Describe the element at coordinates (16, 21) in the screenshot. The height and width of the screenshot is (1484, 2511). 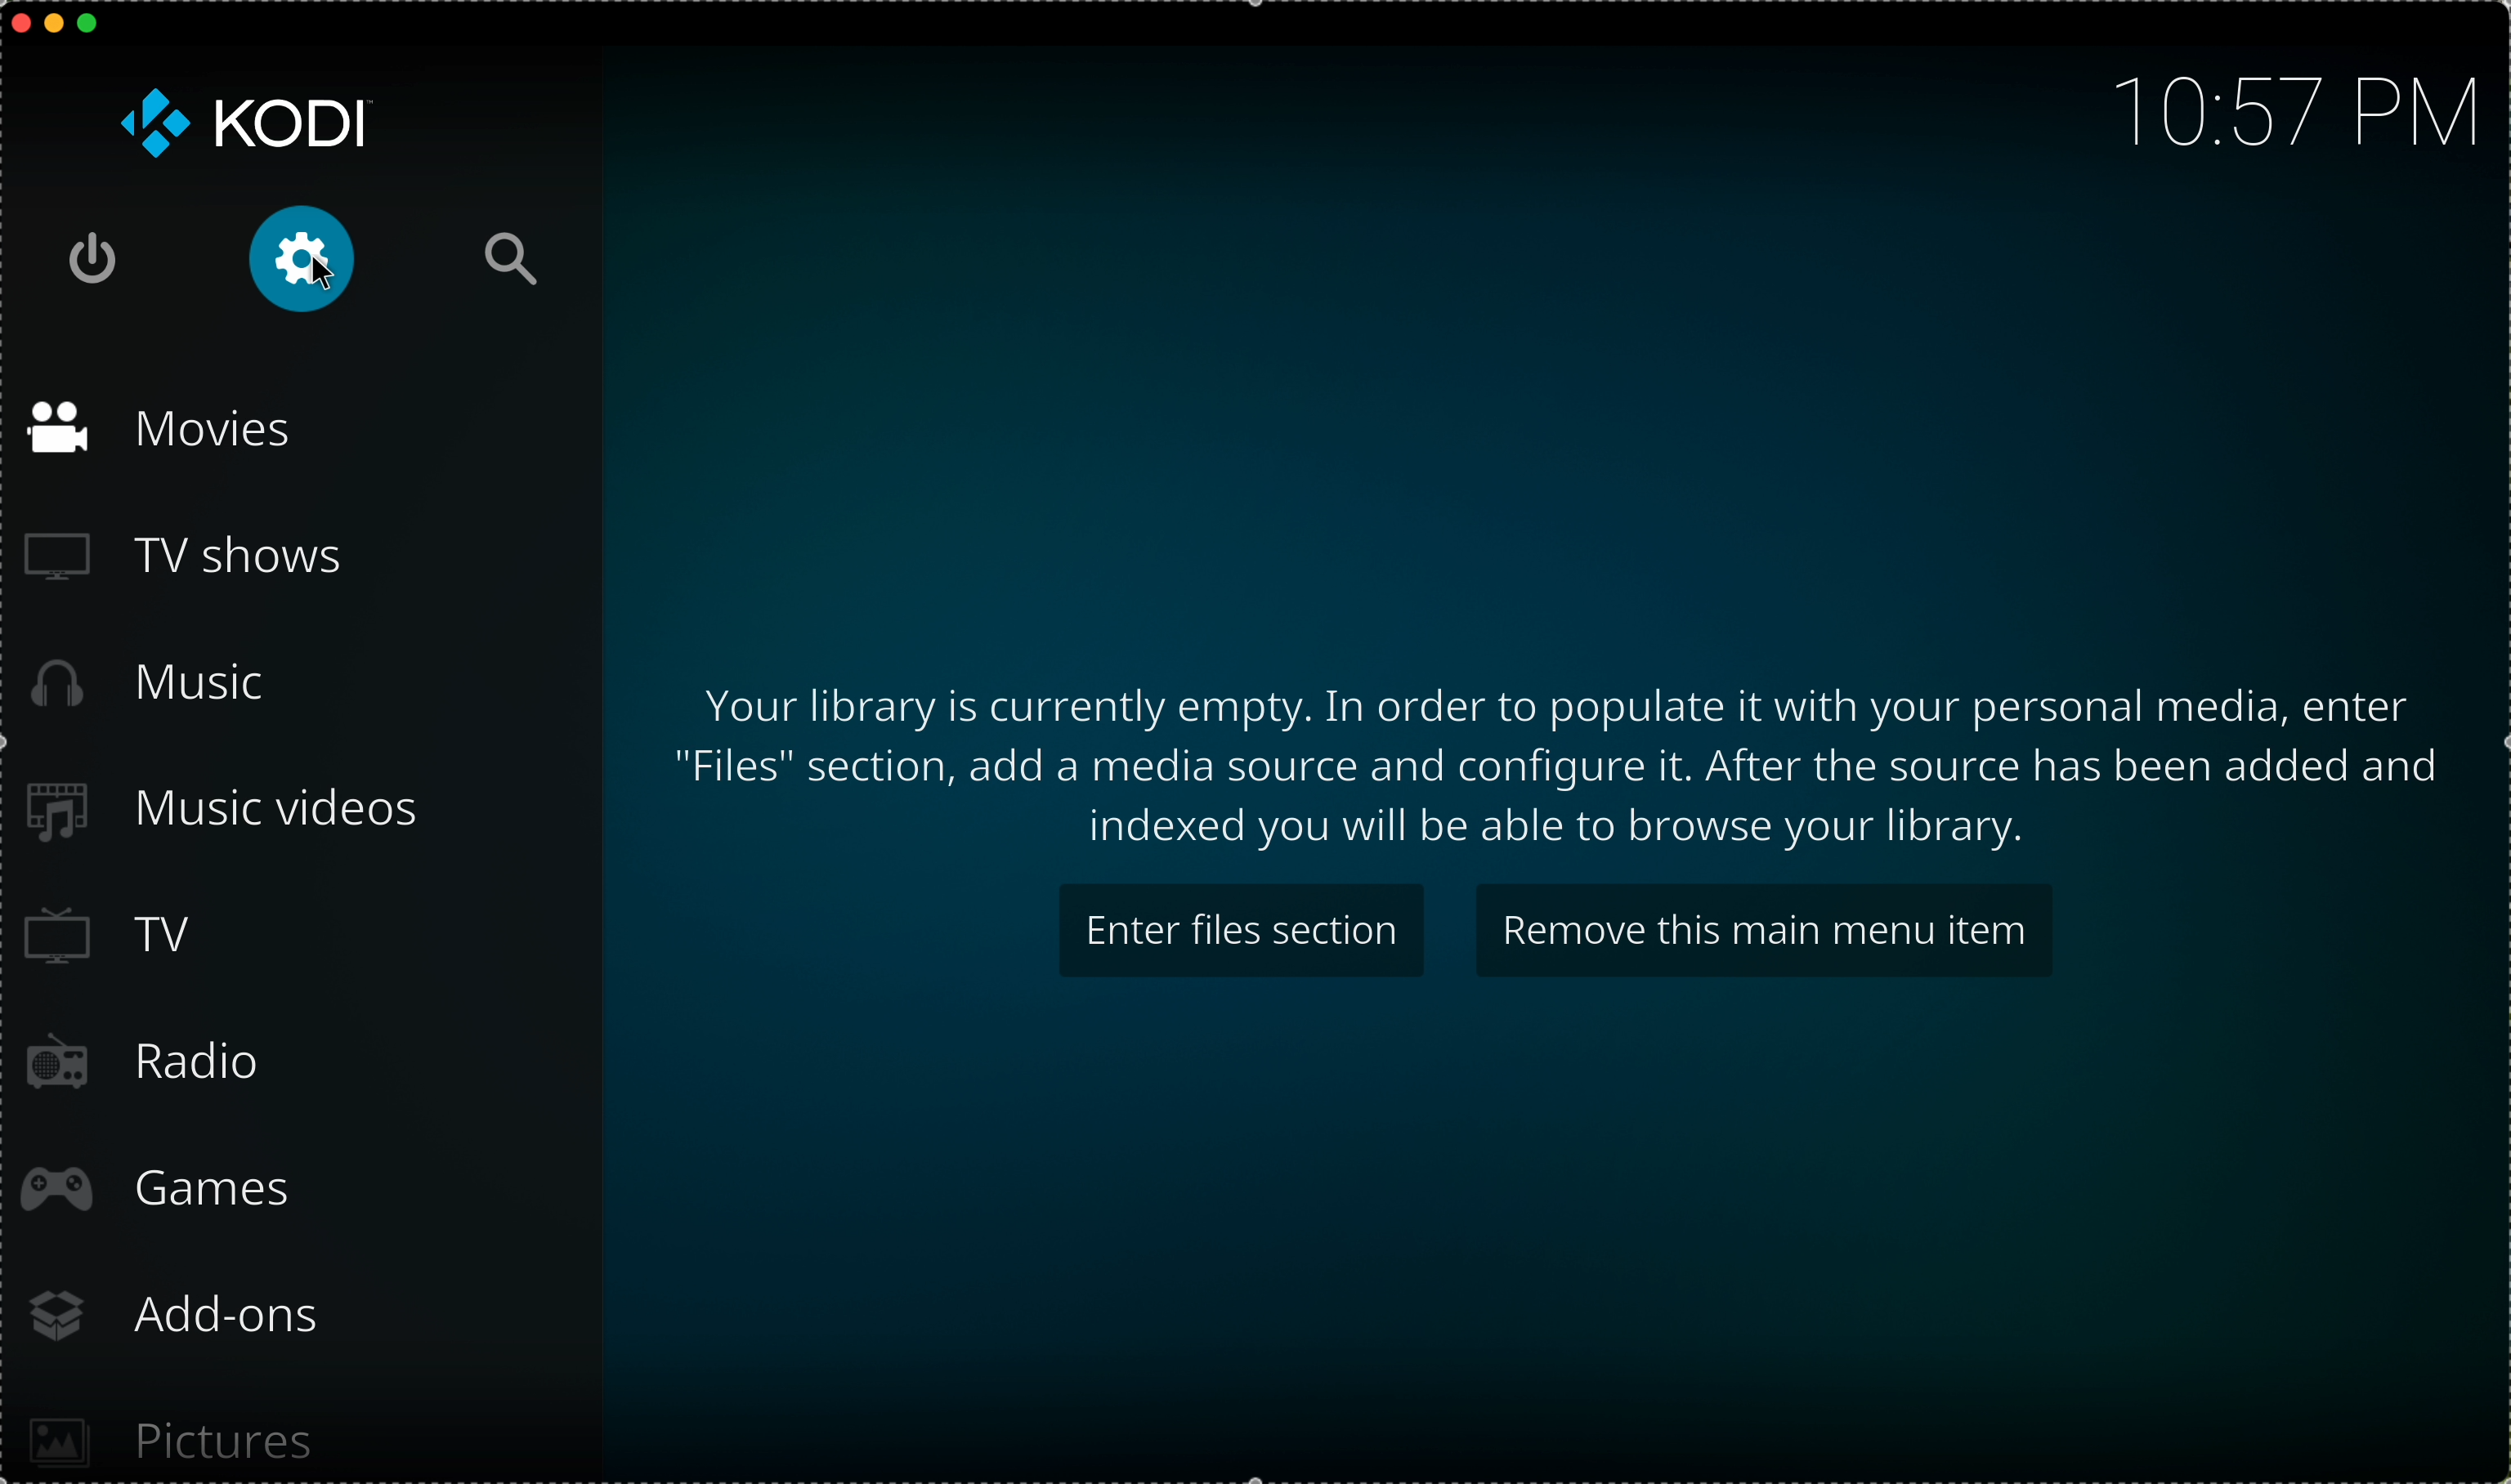
I see `close ` at that location.